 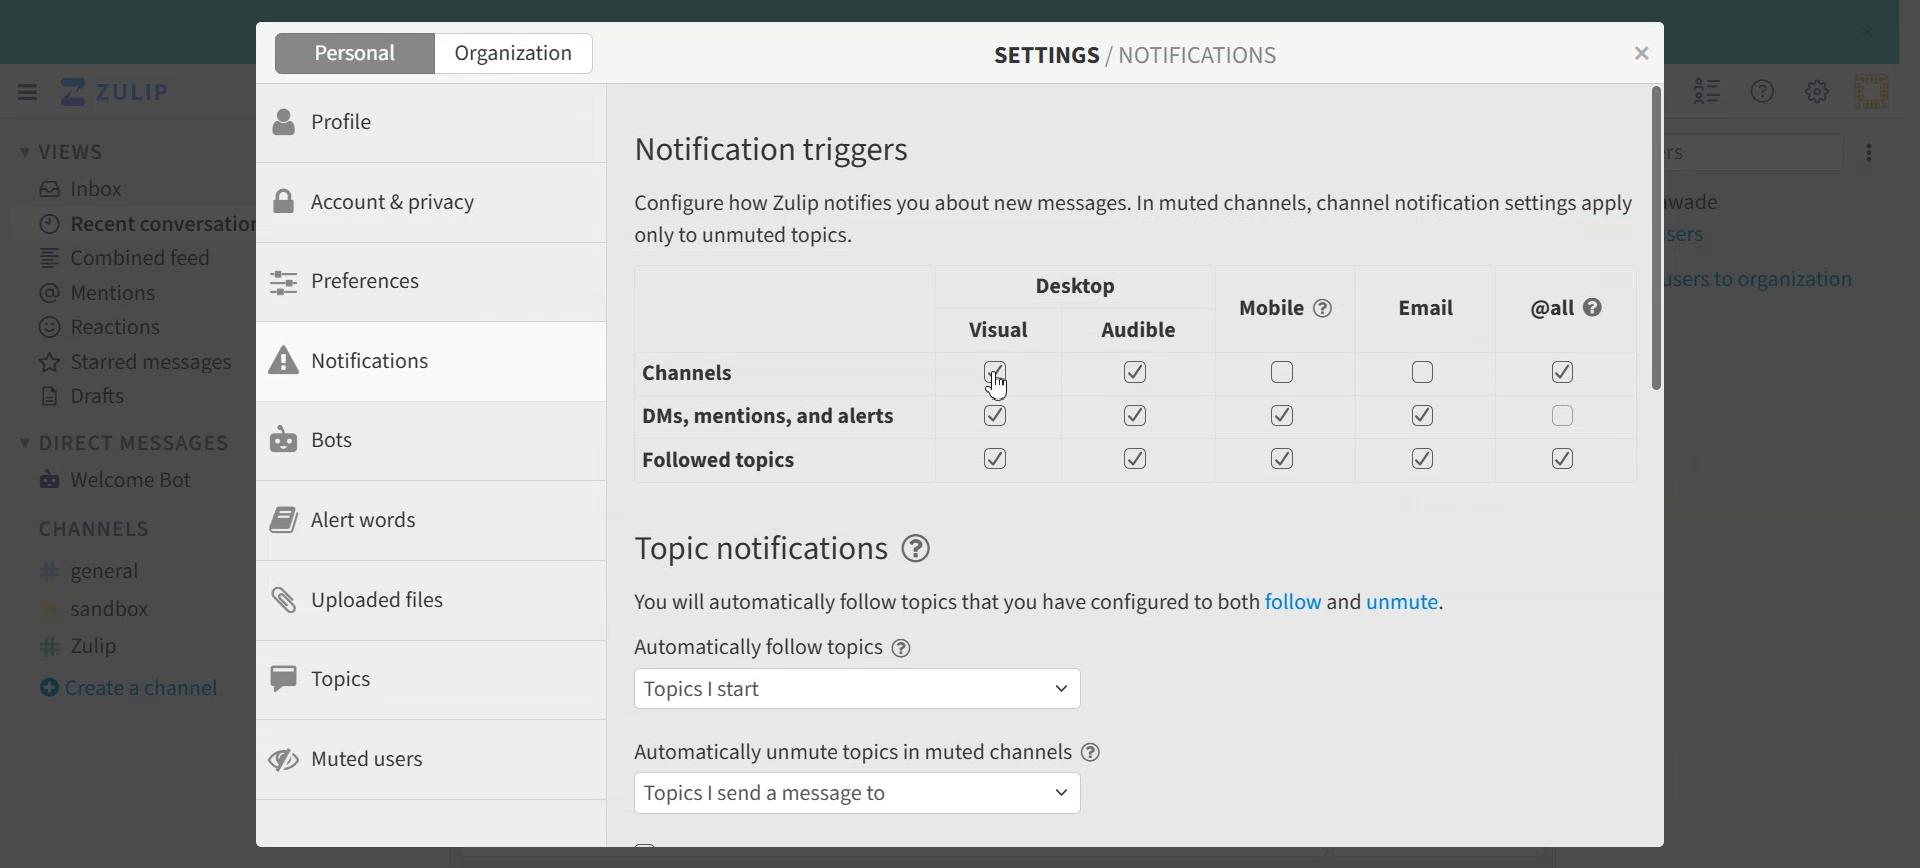 I want to click on Cursor, so click(x=1000, y=386).